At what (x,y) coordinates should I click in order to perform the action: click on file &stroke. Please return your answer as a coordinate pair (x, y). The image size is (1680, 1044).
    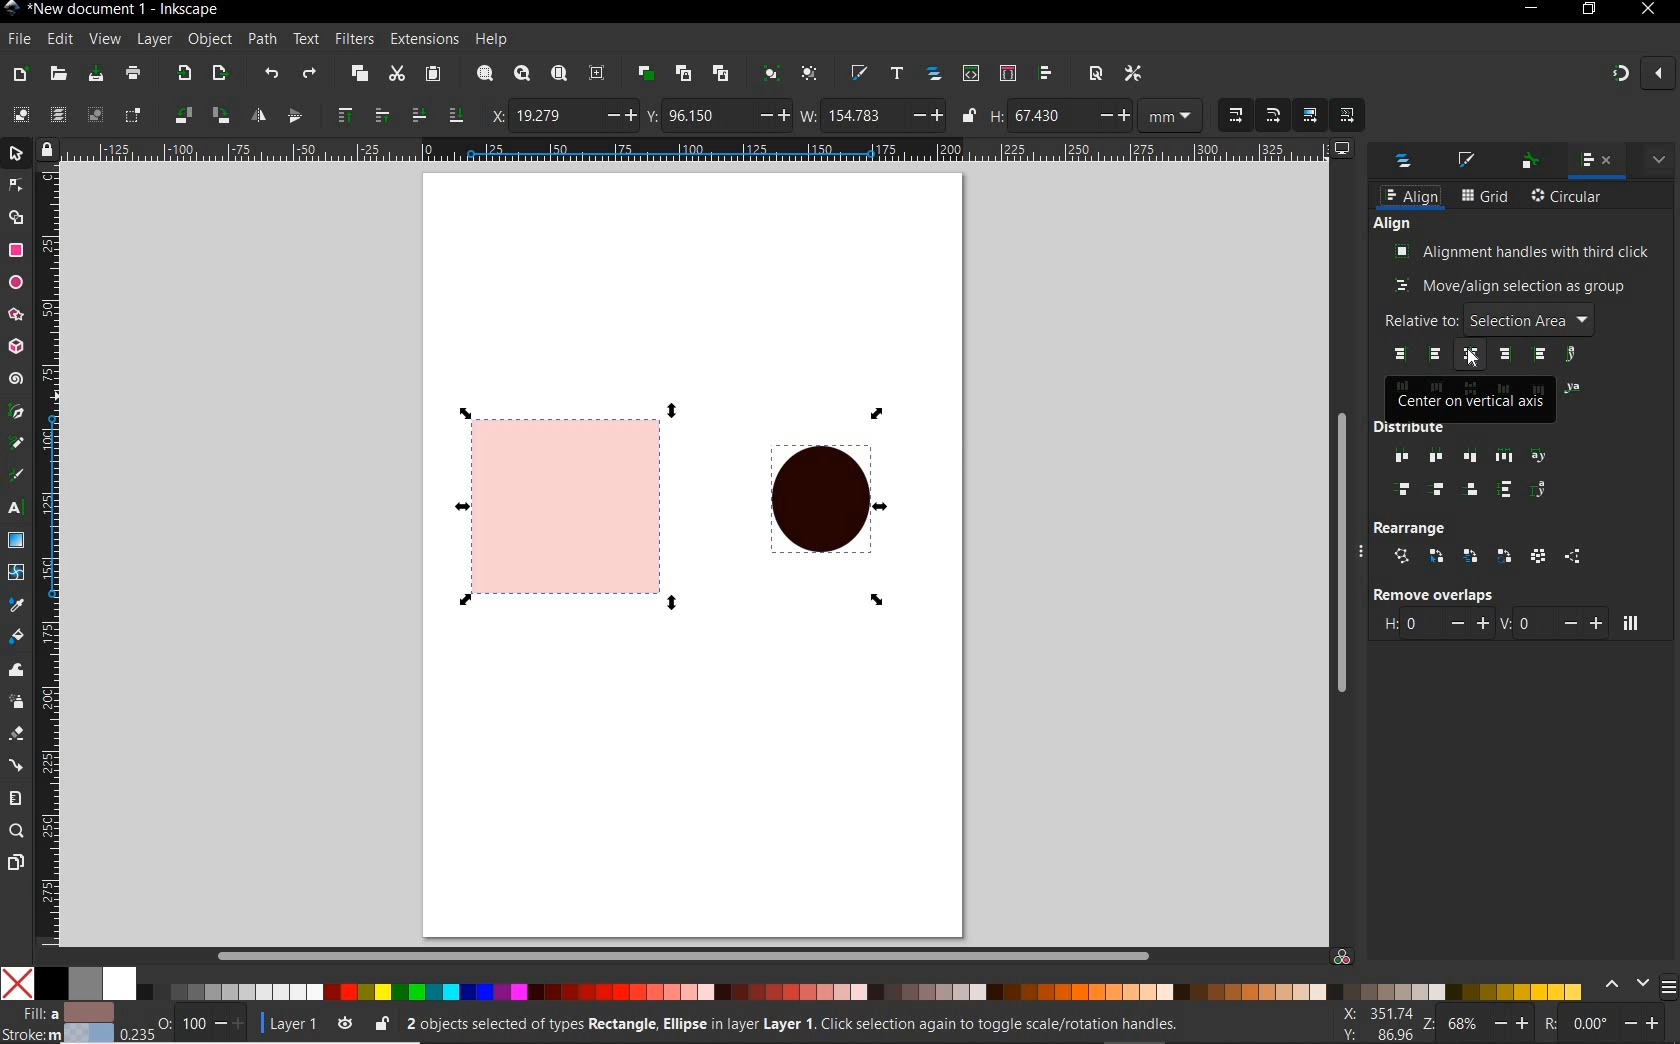
    Looking at the image, I should click on (58, 1022).